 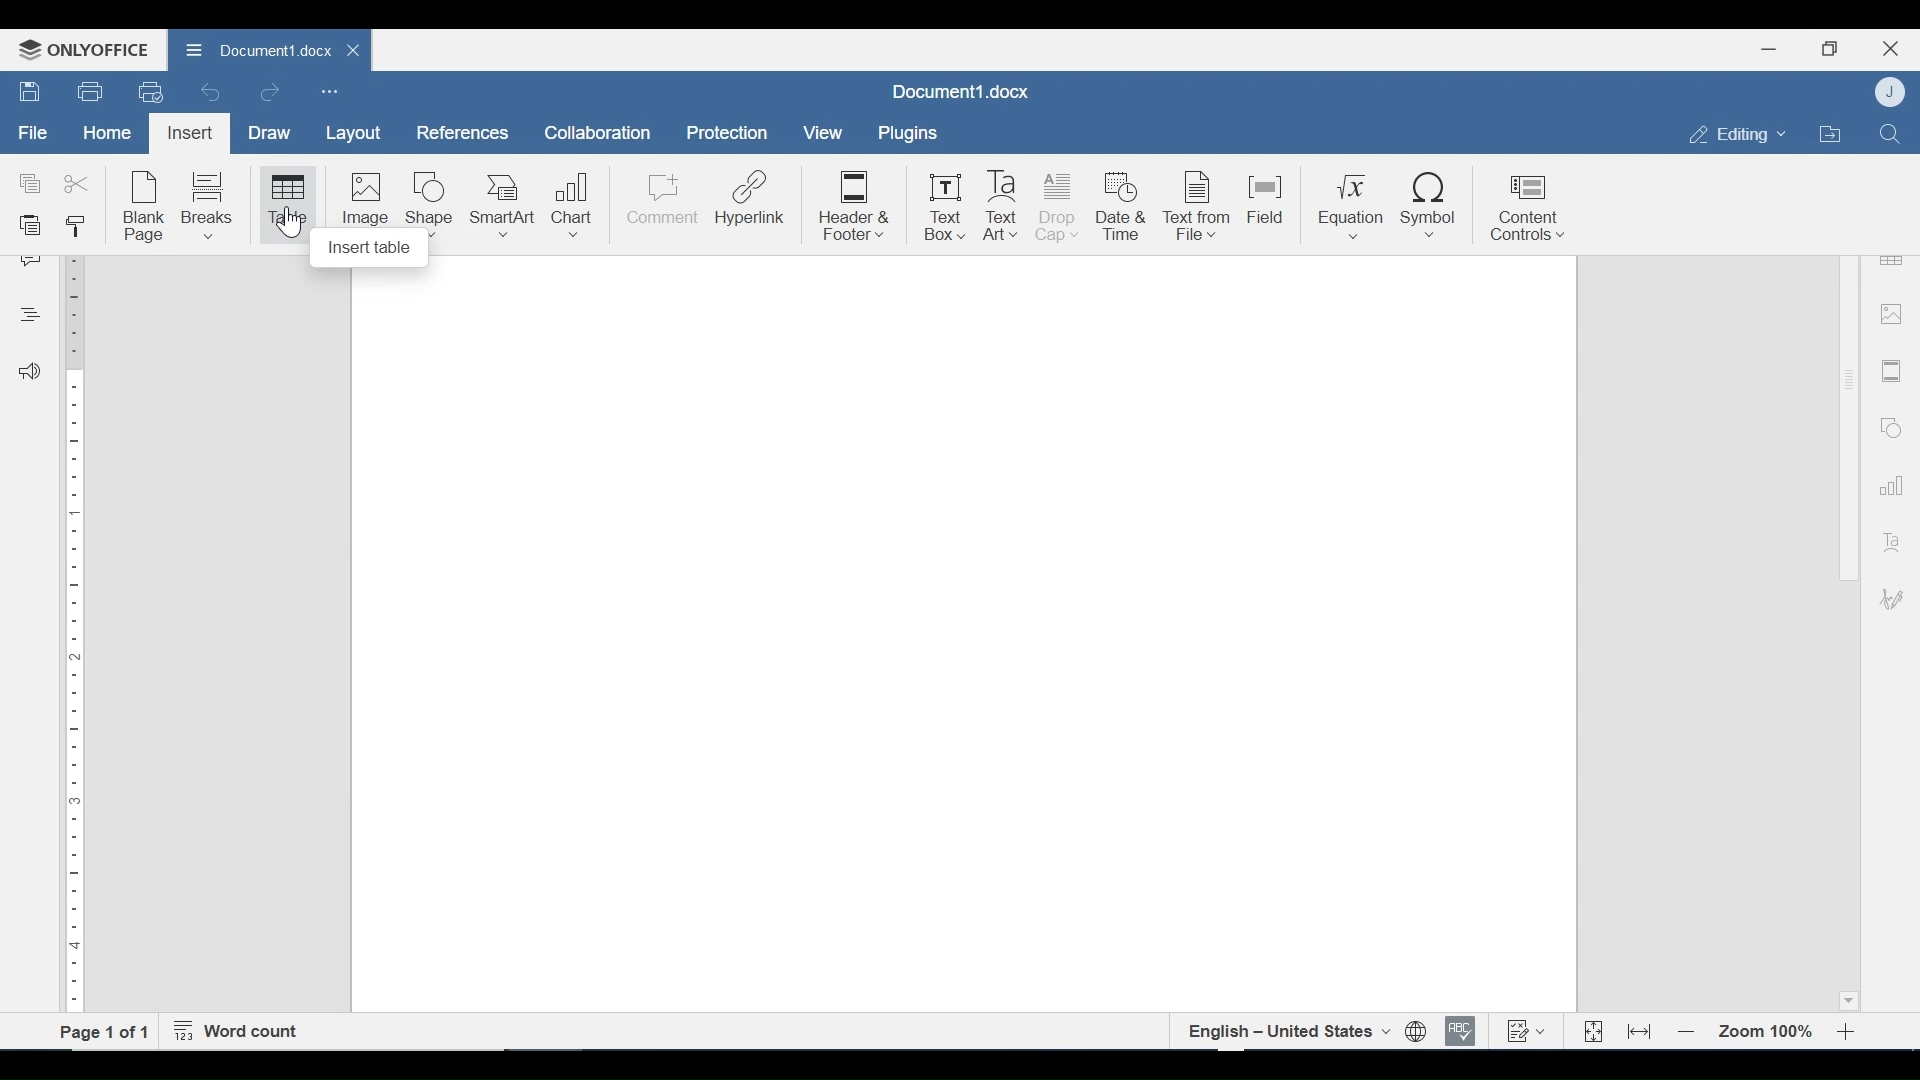 What do you see at coordinates (1591, 1032) in the screenshot?
I see `Fit to Page` at bounding box center [1591, 1032].